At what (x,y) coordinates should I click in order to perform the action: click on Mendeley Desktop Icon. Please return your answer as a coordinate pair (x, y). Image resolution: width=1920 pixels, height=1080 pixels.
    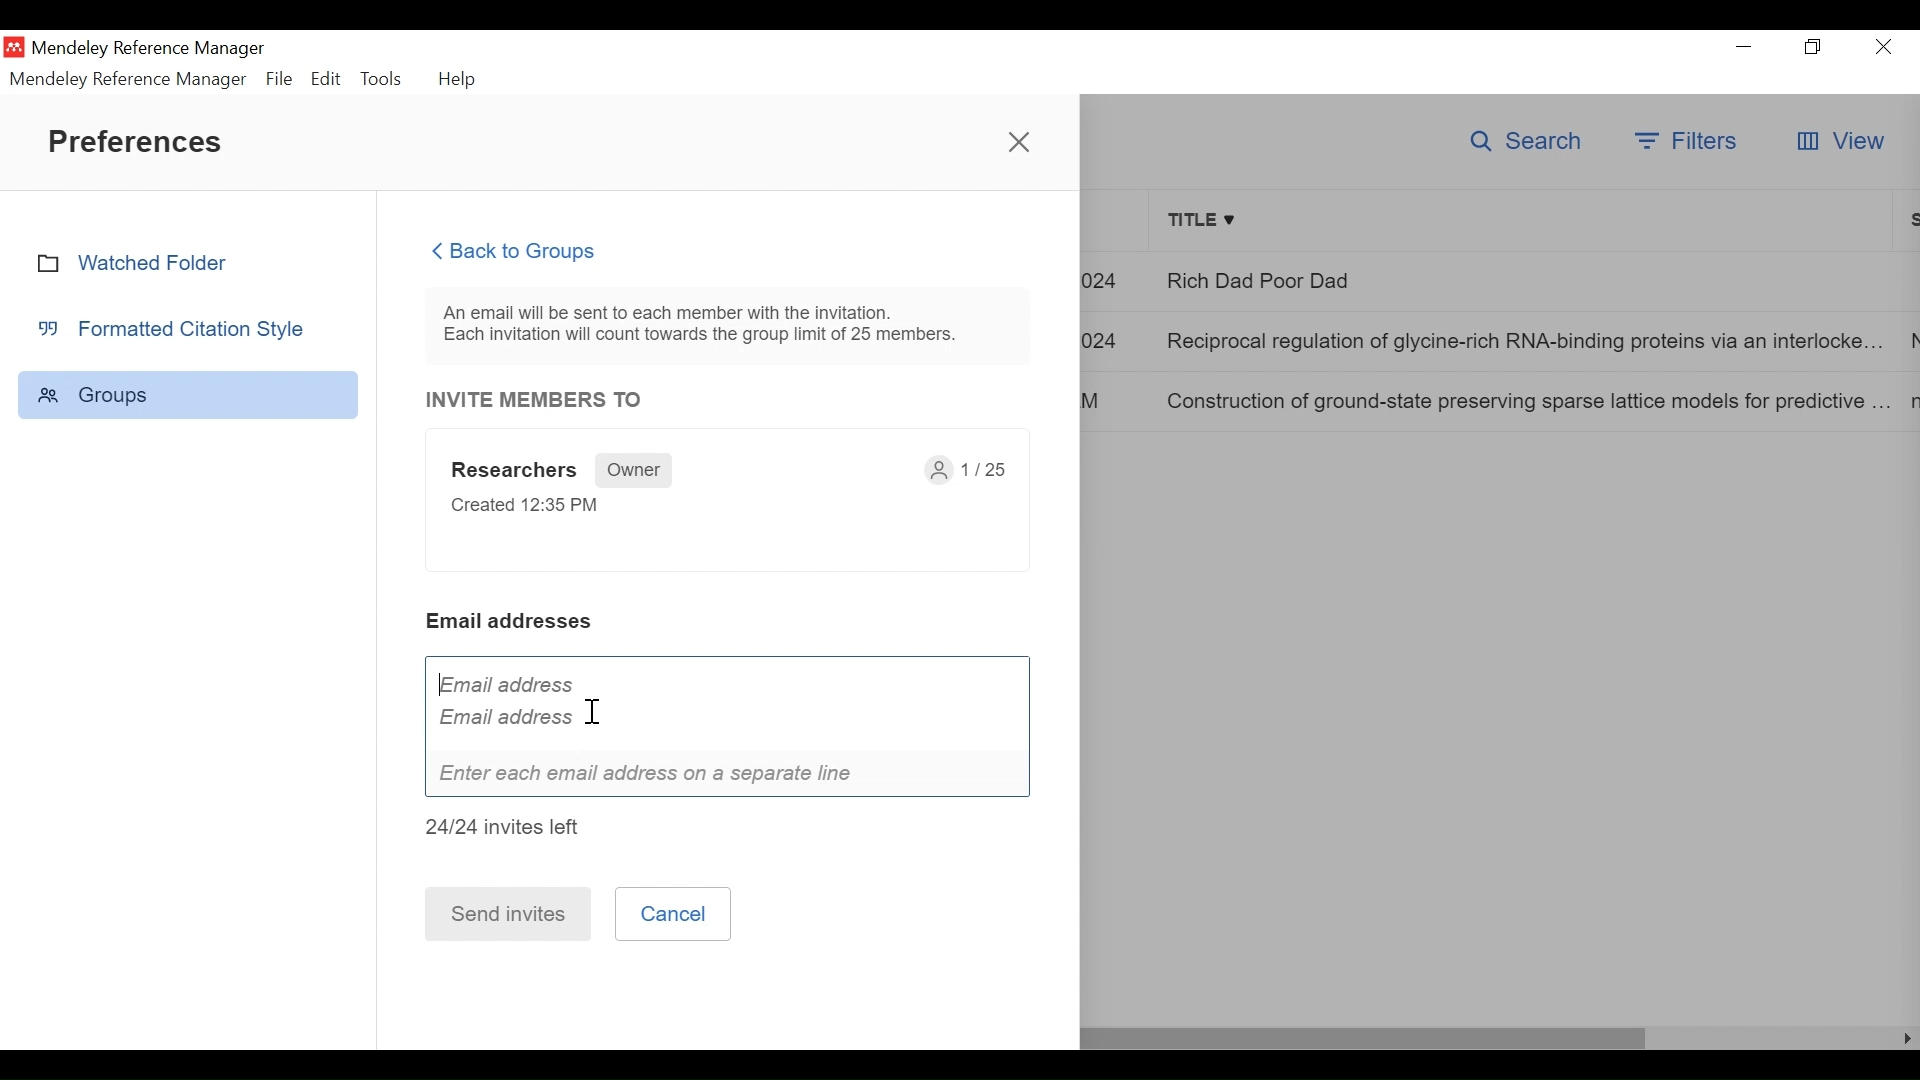
    Looking at the image, I should click on (14, 47).